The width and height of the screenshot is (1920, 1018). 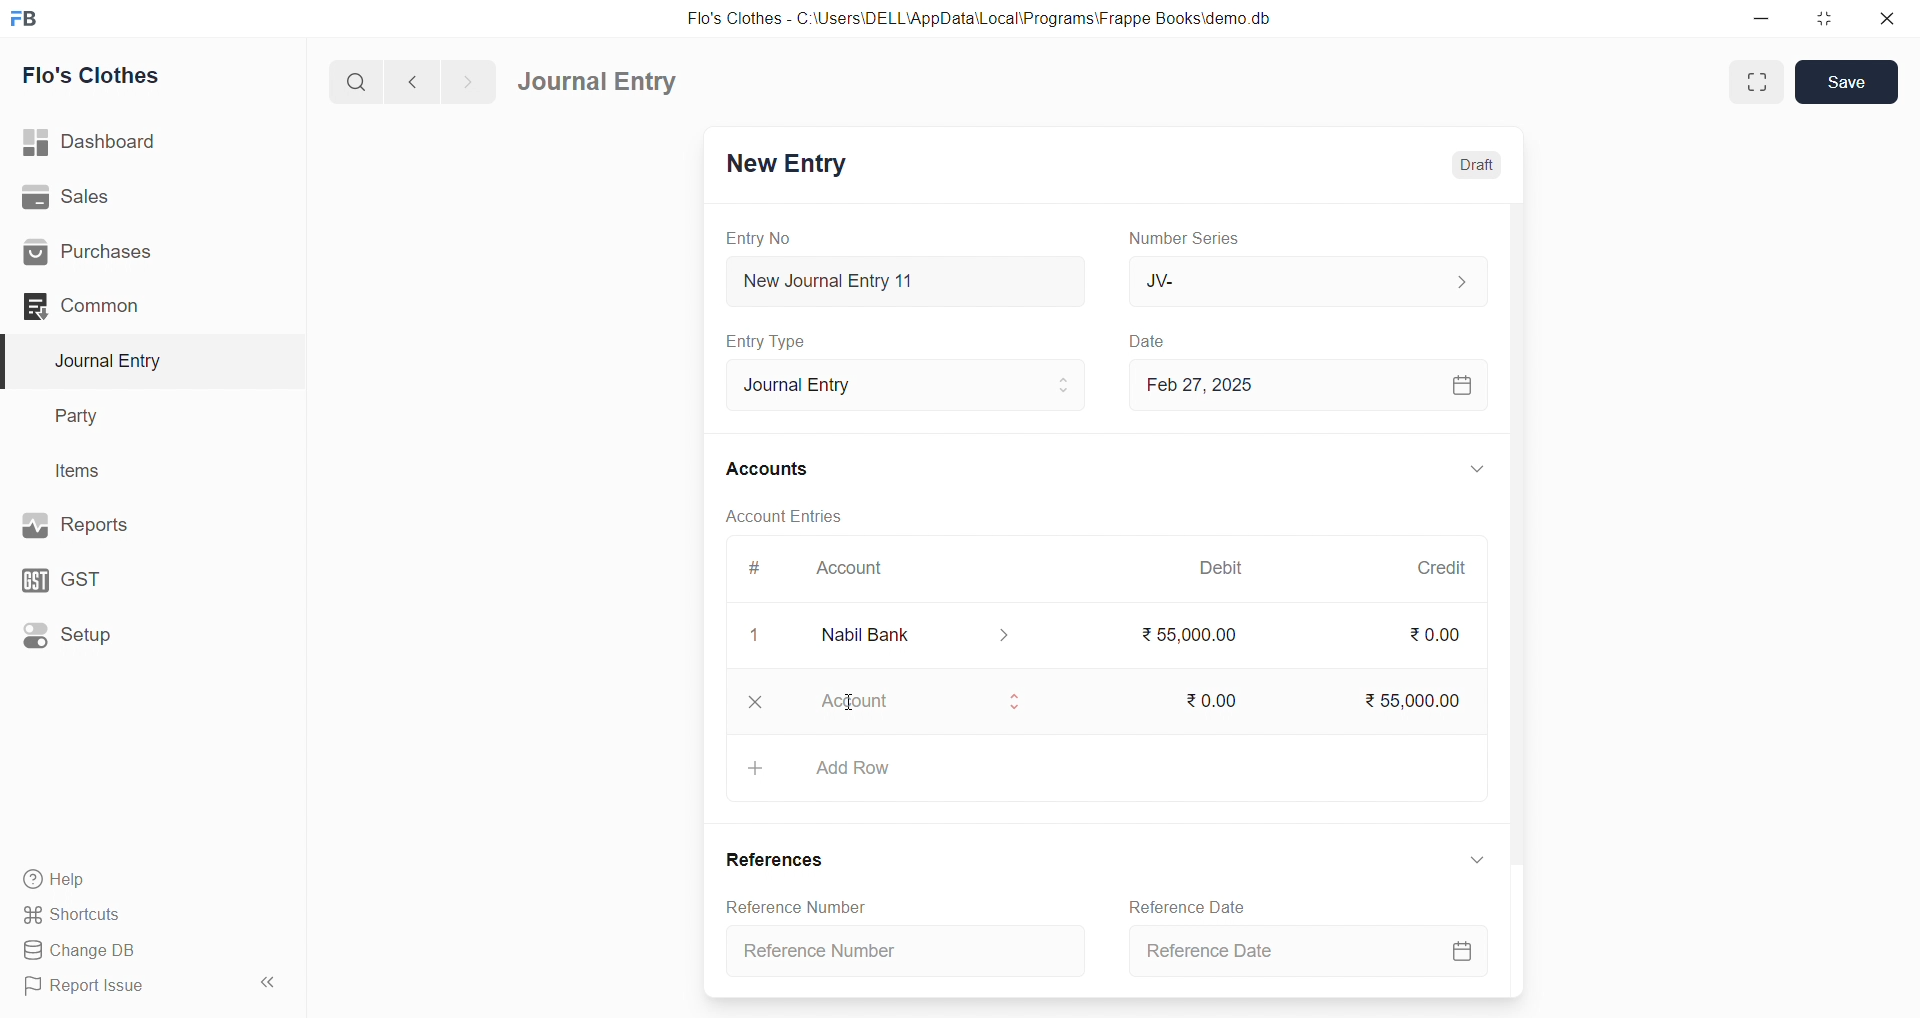 What do you see at coordinates (1754, 82) in the screenshot?
I see `Fit window` at bounding box center [1754, 82].